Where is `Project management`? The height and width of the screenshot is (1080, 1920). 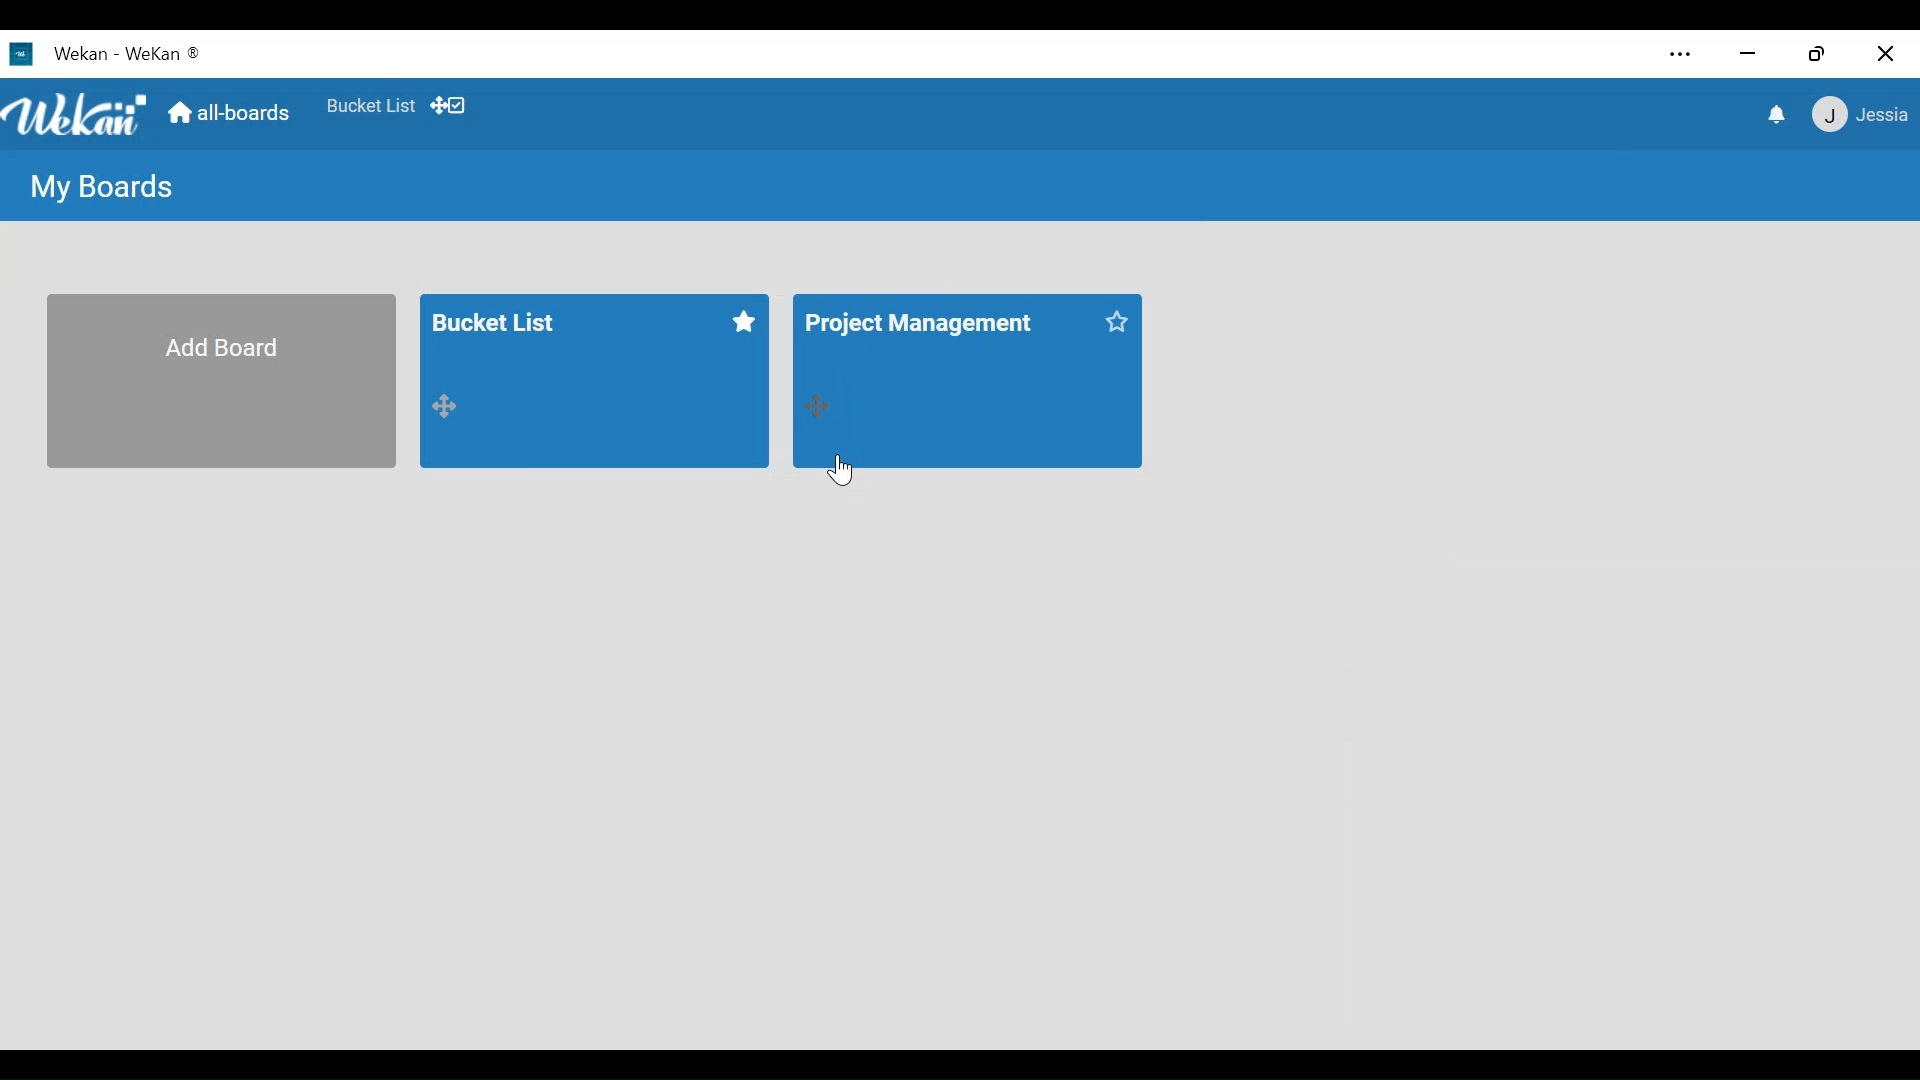
Project management is located at coordinates (968, 380).